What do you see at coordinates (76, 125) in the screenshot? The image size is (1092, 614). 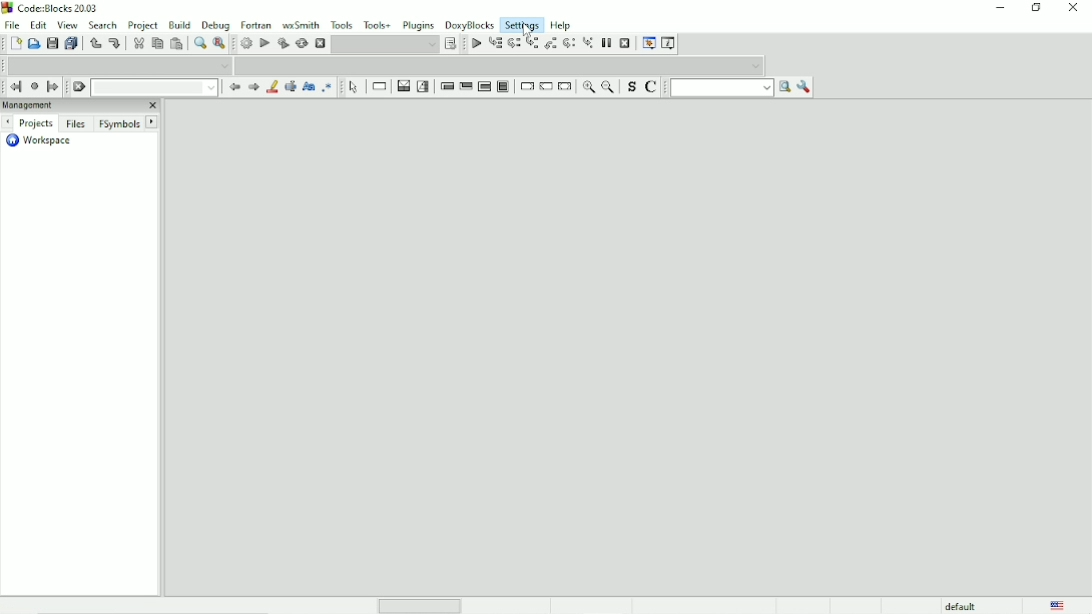 I see `Files` at bounding box center [76, 125].